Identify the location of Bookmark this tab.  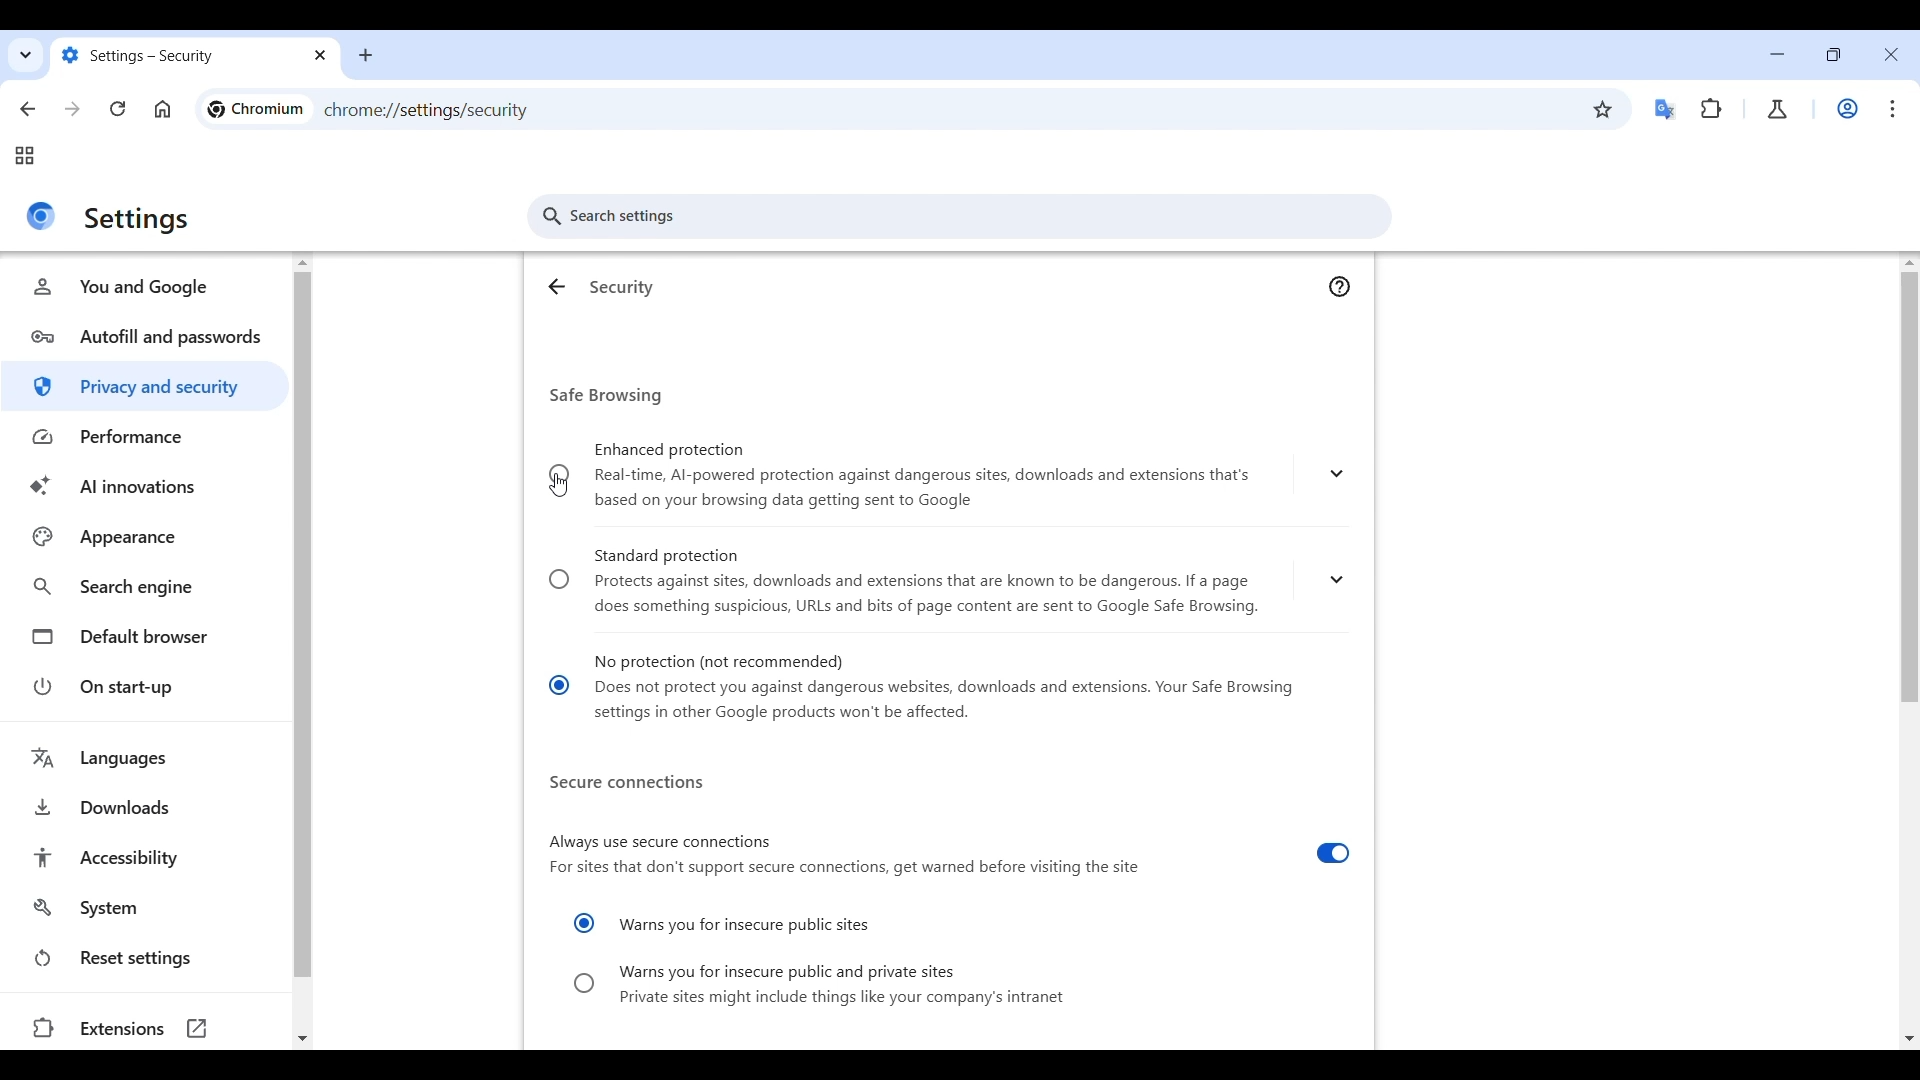
(1603, 109).